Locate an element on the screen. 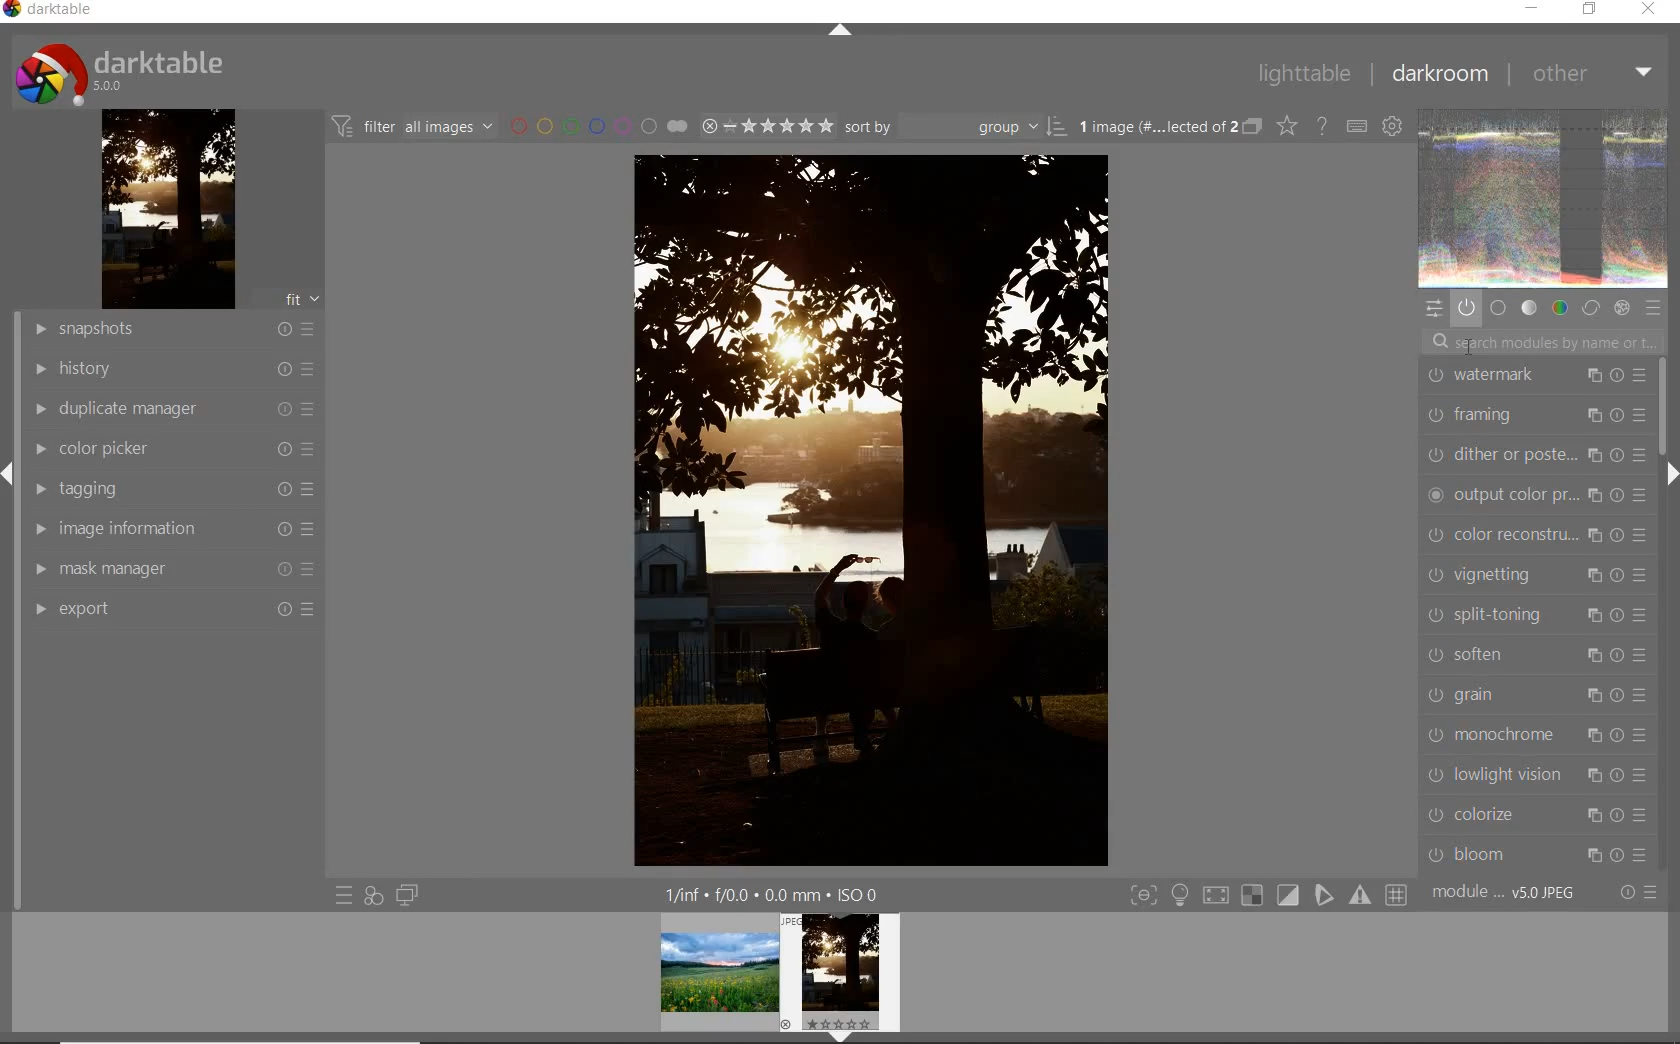 The width and height of the screenshot is (1680, 1044). history is located at coordinates (168, 369).